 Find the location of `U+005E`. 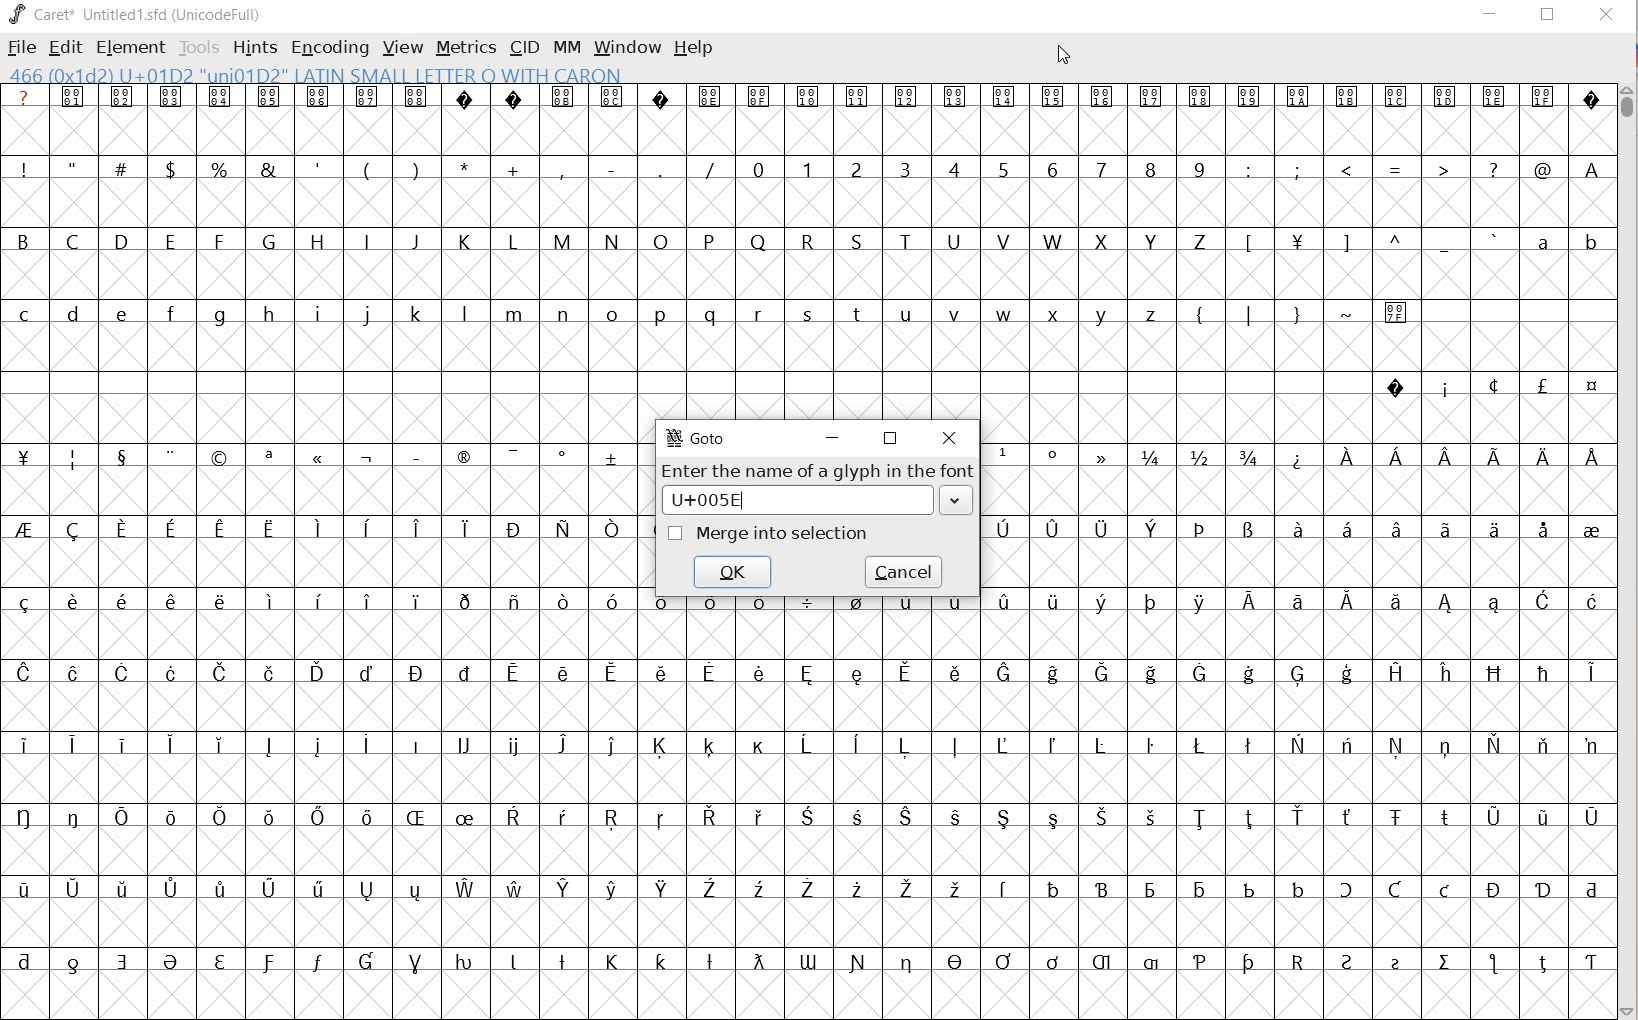

U+005E is located at coordinates (821, 501).